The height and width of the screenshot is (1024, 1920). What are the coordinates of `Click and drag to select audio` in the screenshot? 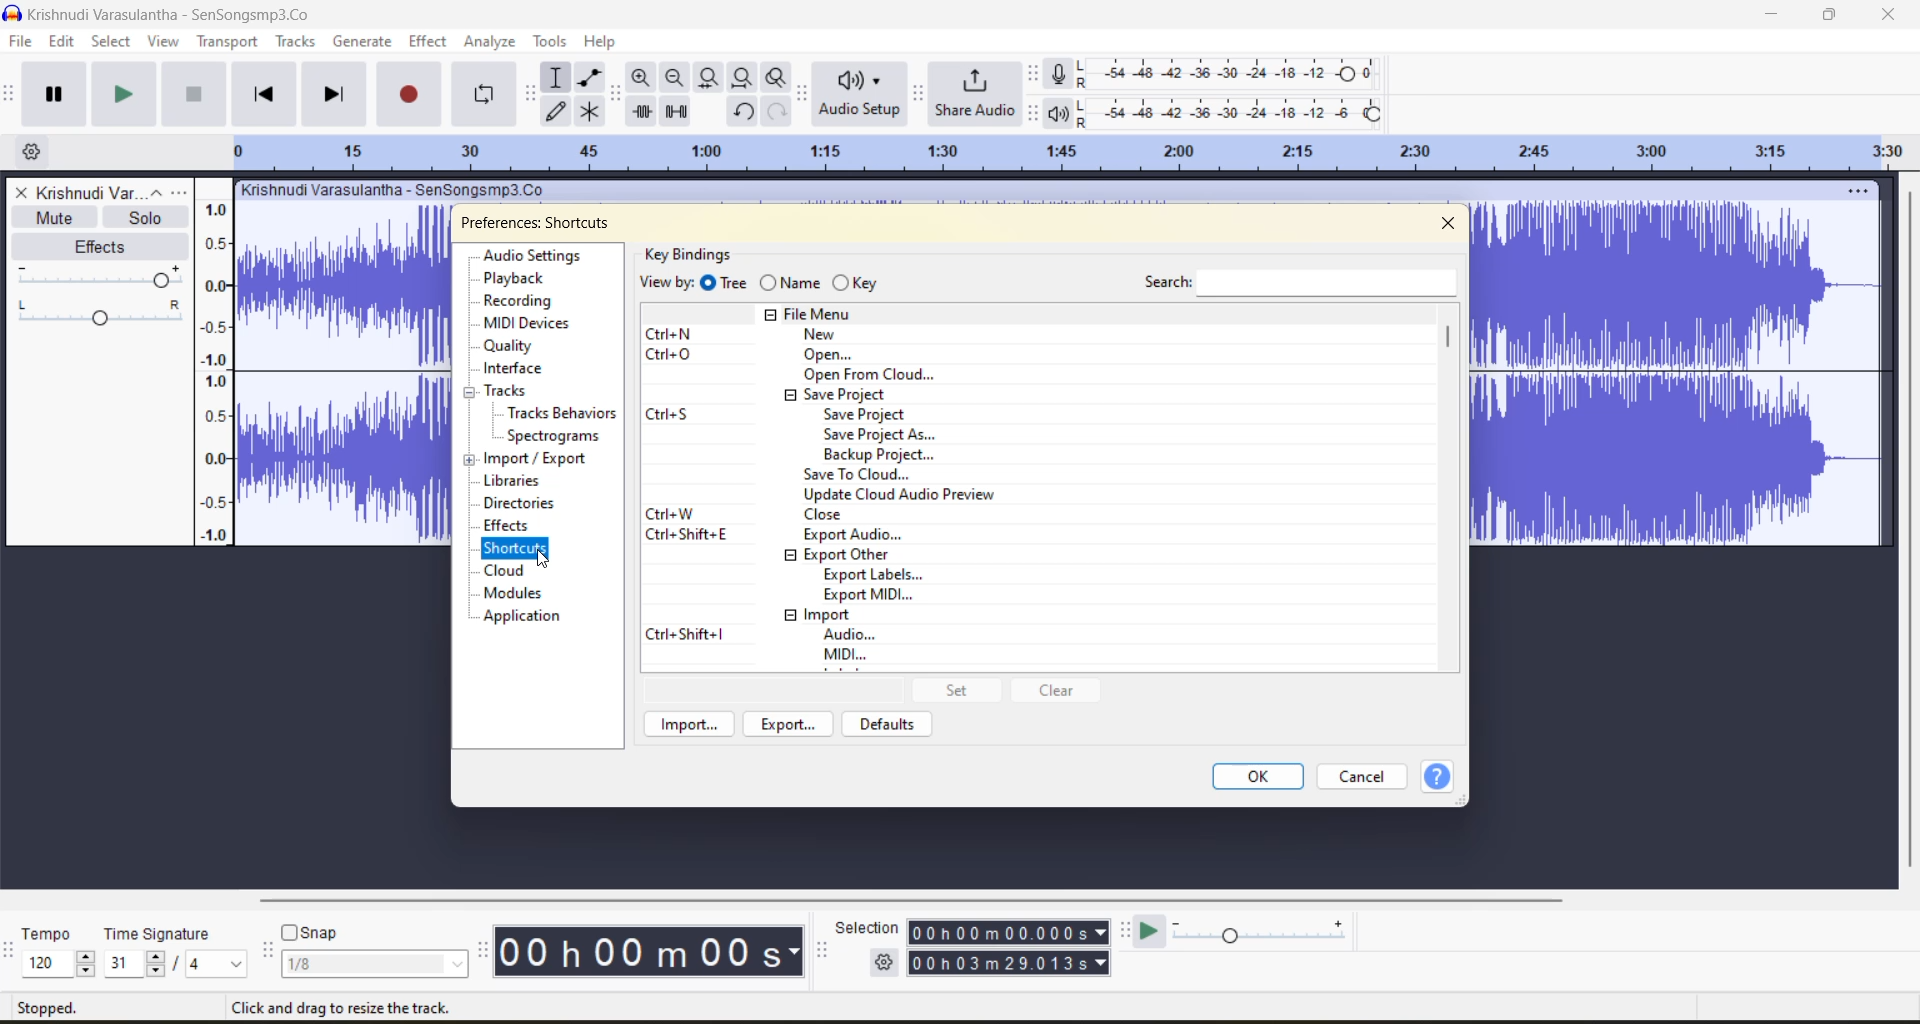 It's located at (328, 1005).